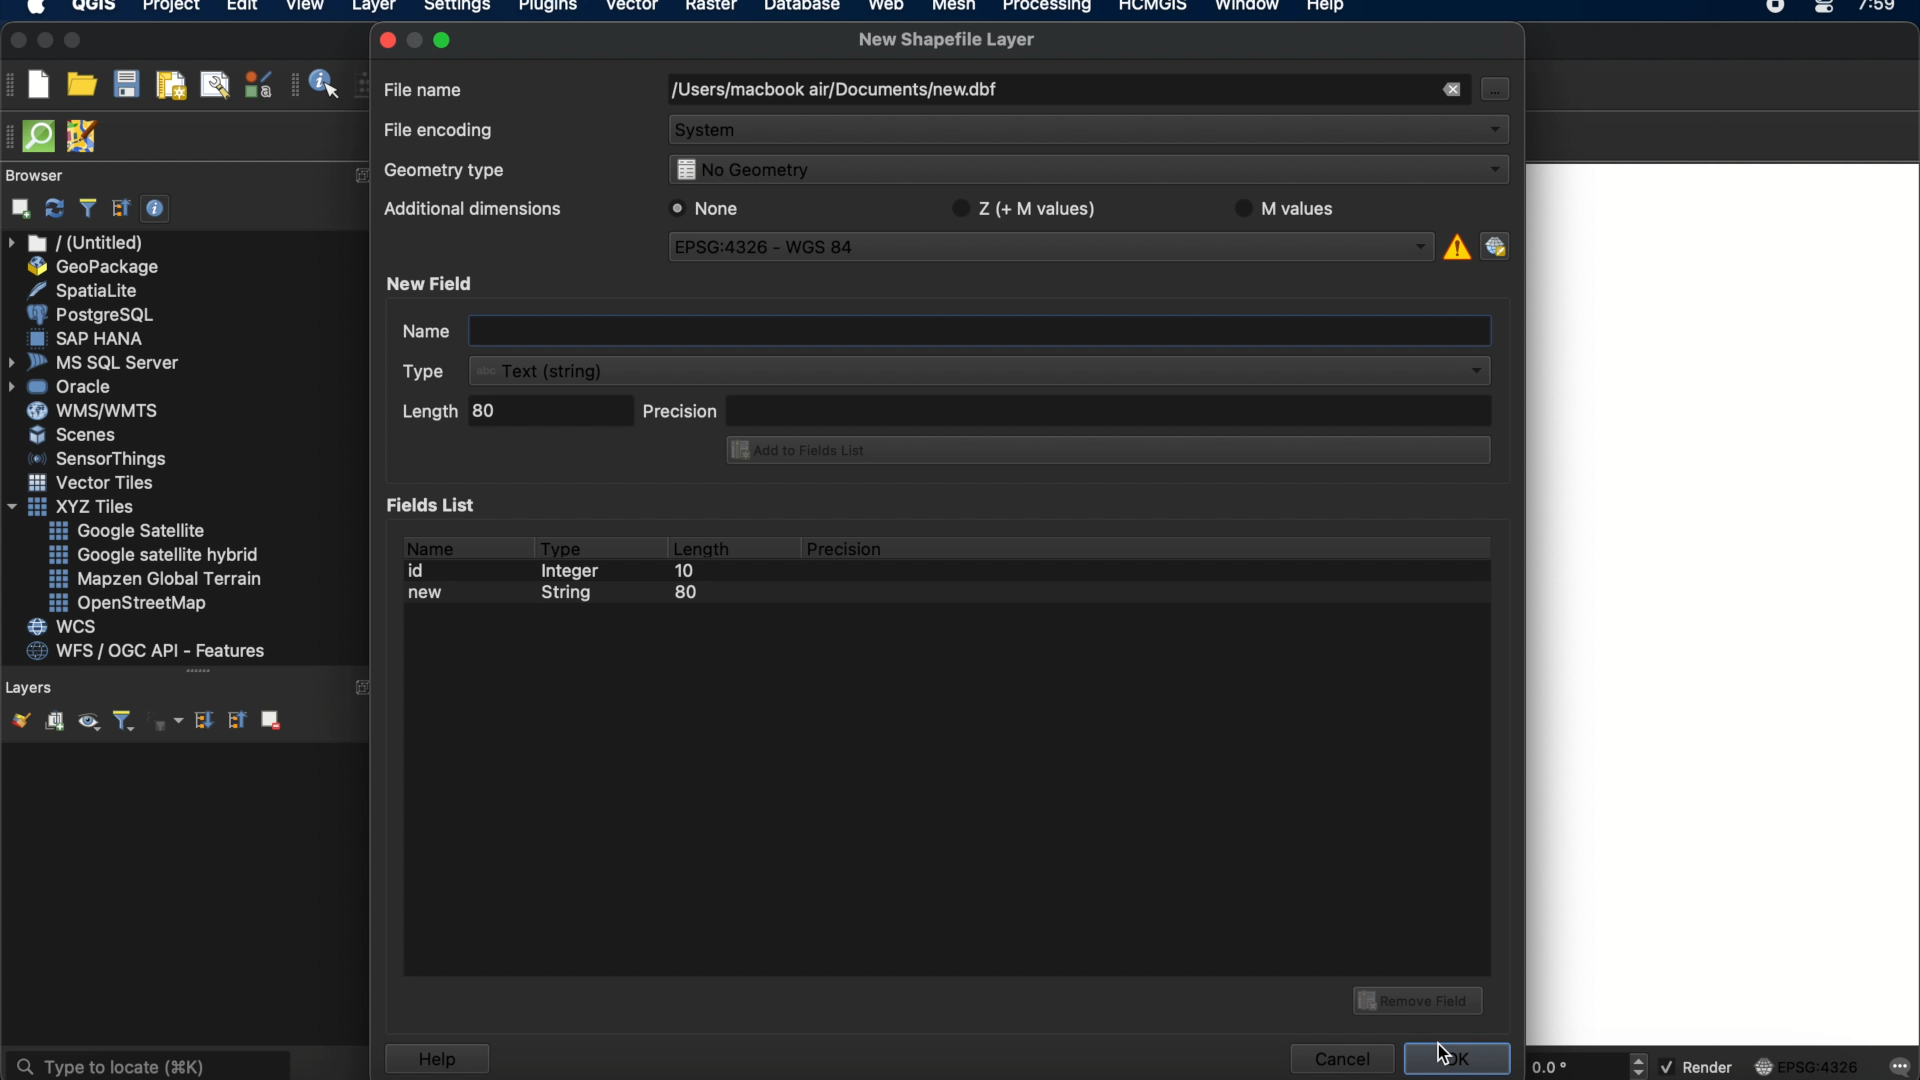 This screenshot has height=1080, width=1920. What do you see at coordinates (425, 88) in the screenshot?
I see `file name` at bounding box center [425, 88].